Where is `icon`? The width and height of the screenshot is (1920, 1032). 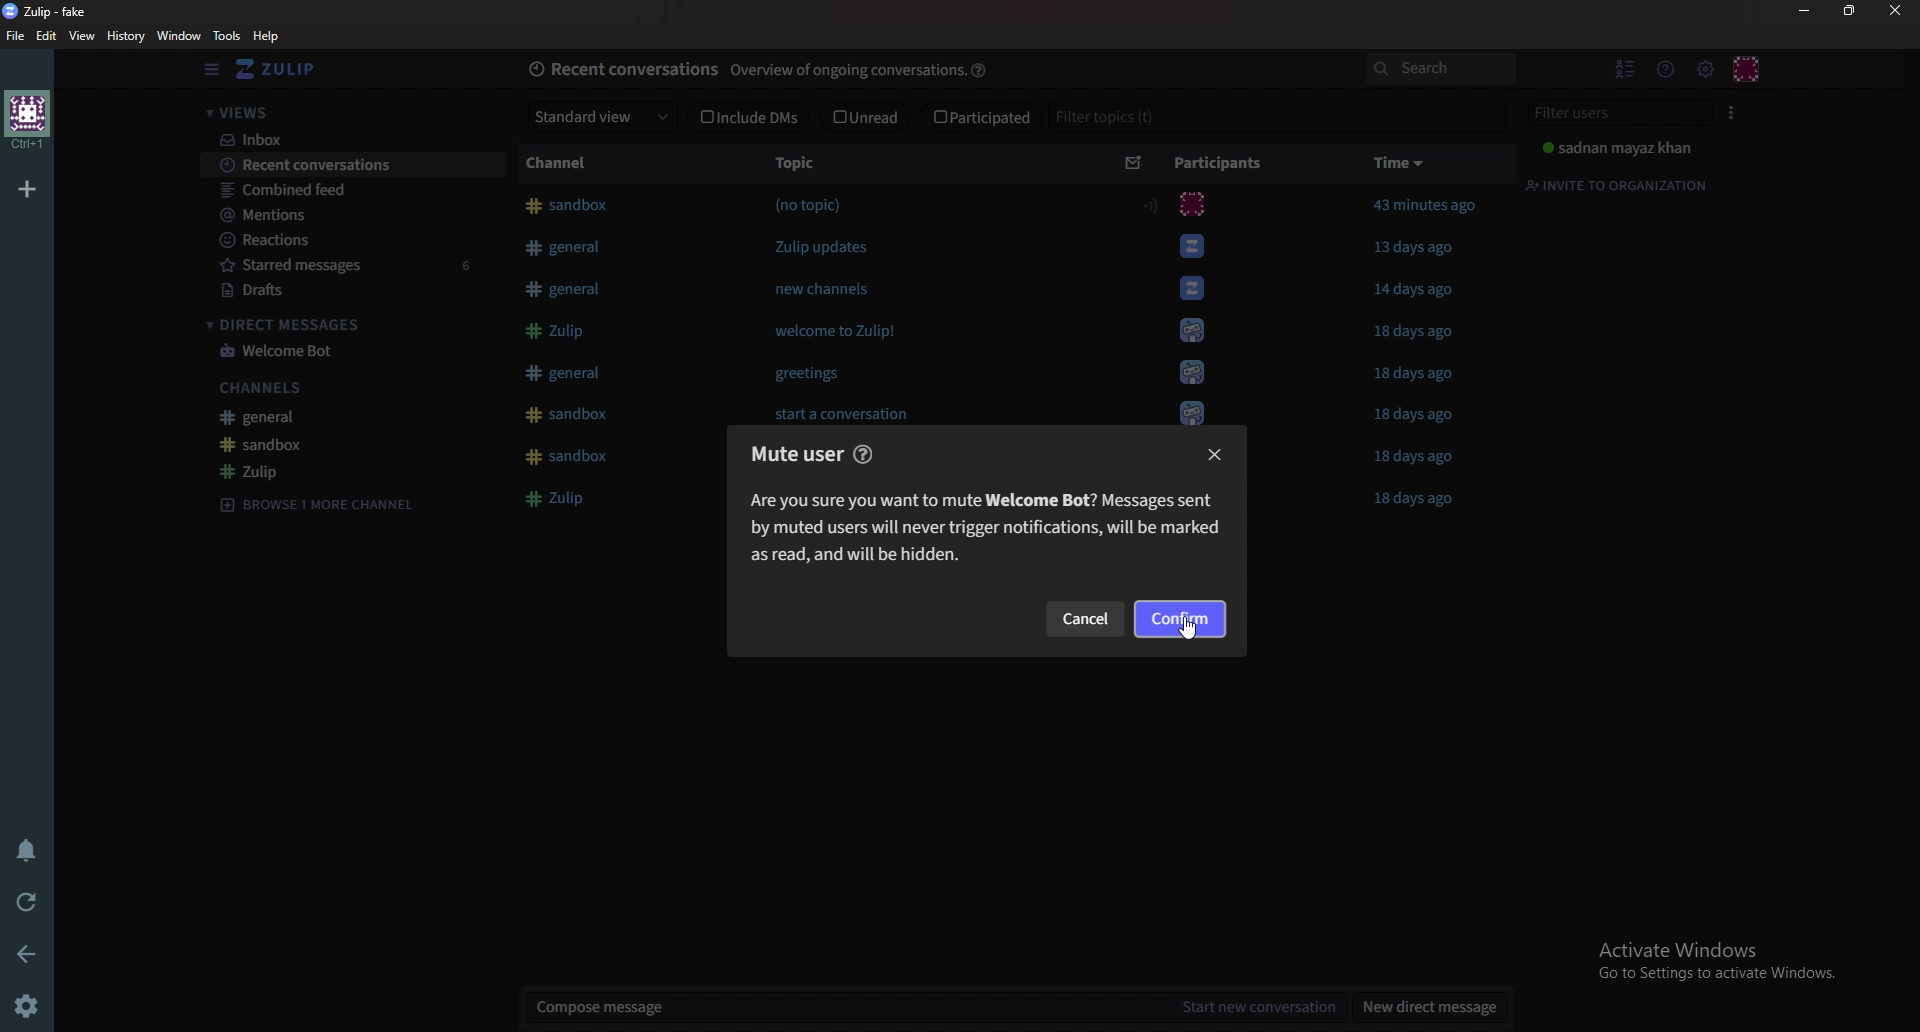
icon is located at coordinates (1182, 205).